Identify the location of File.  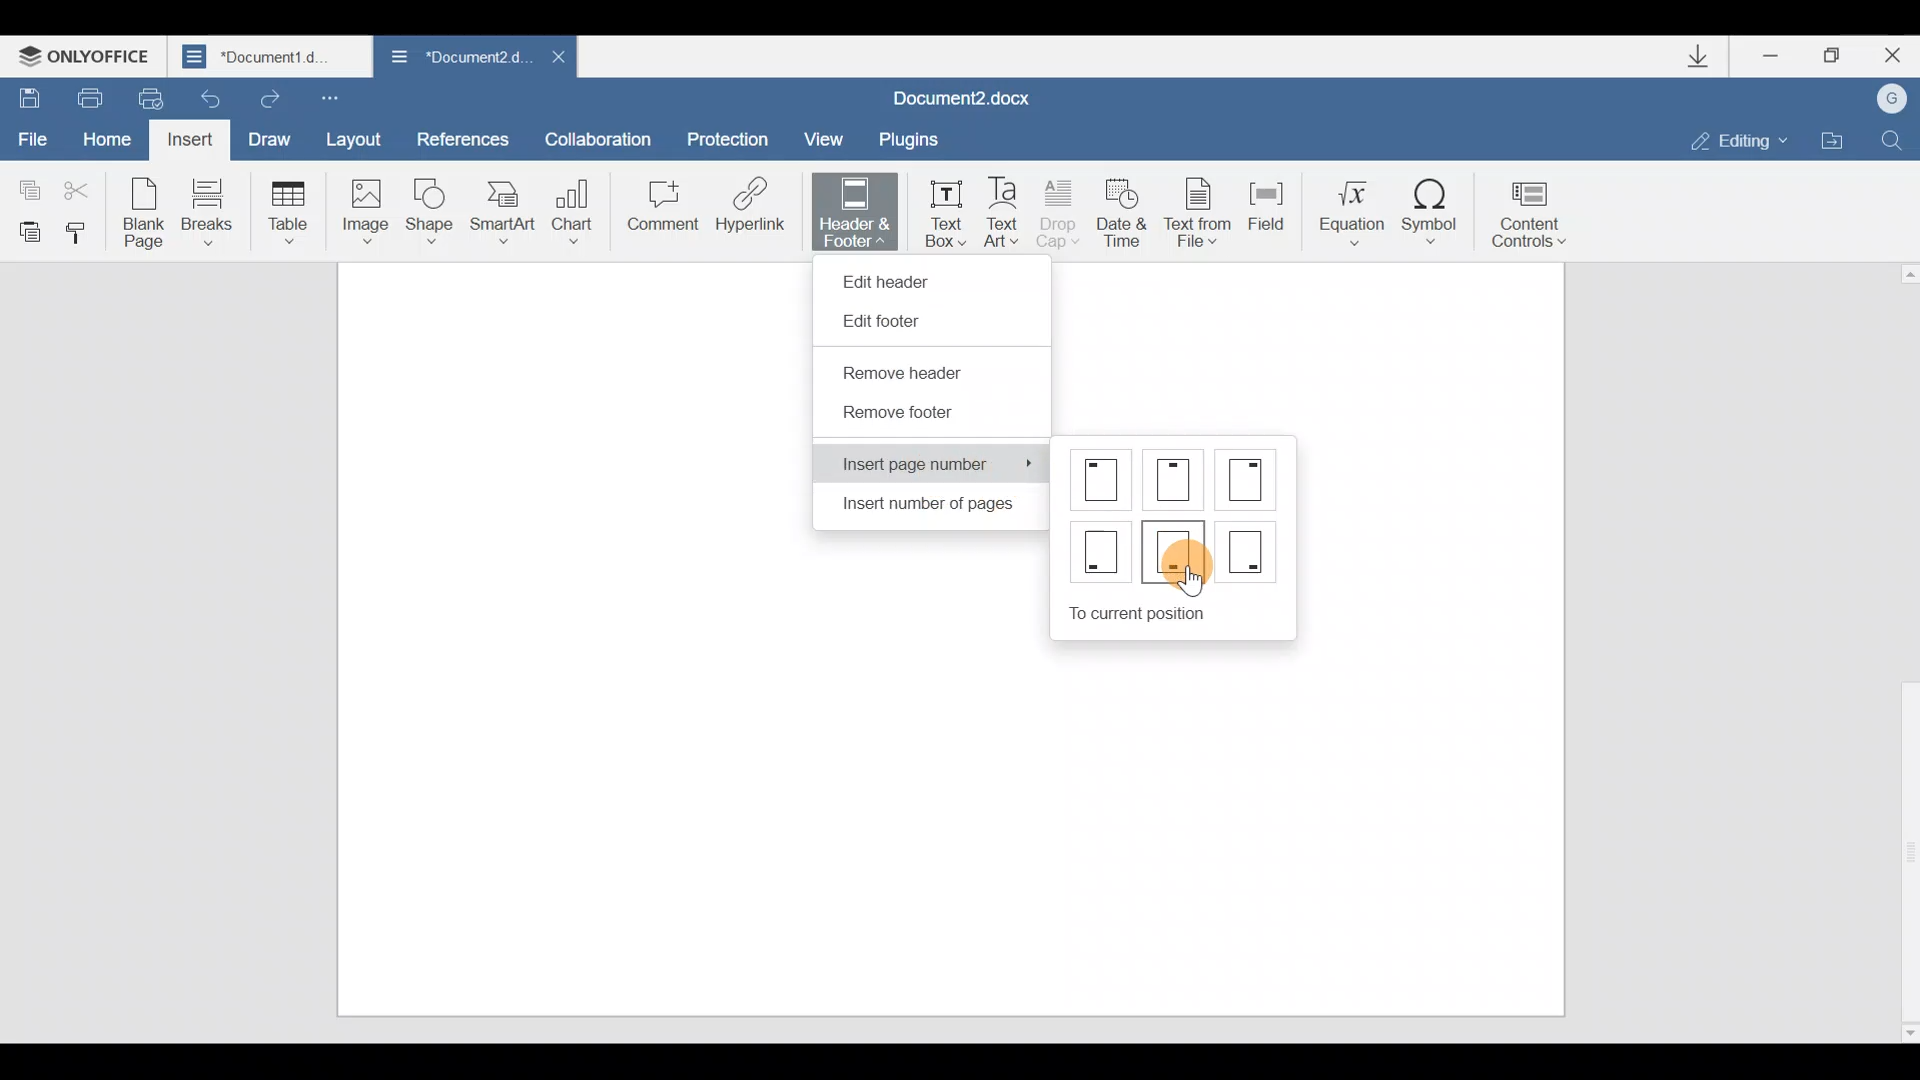
(34, 140).